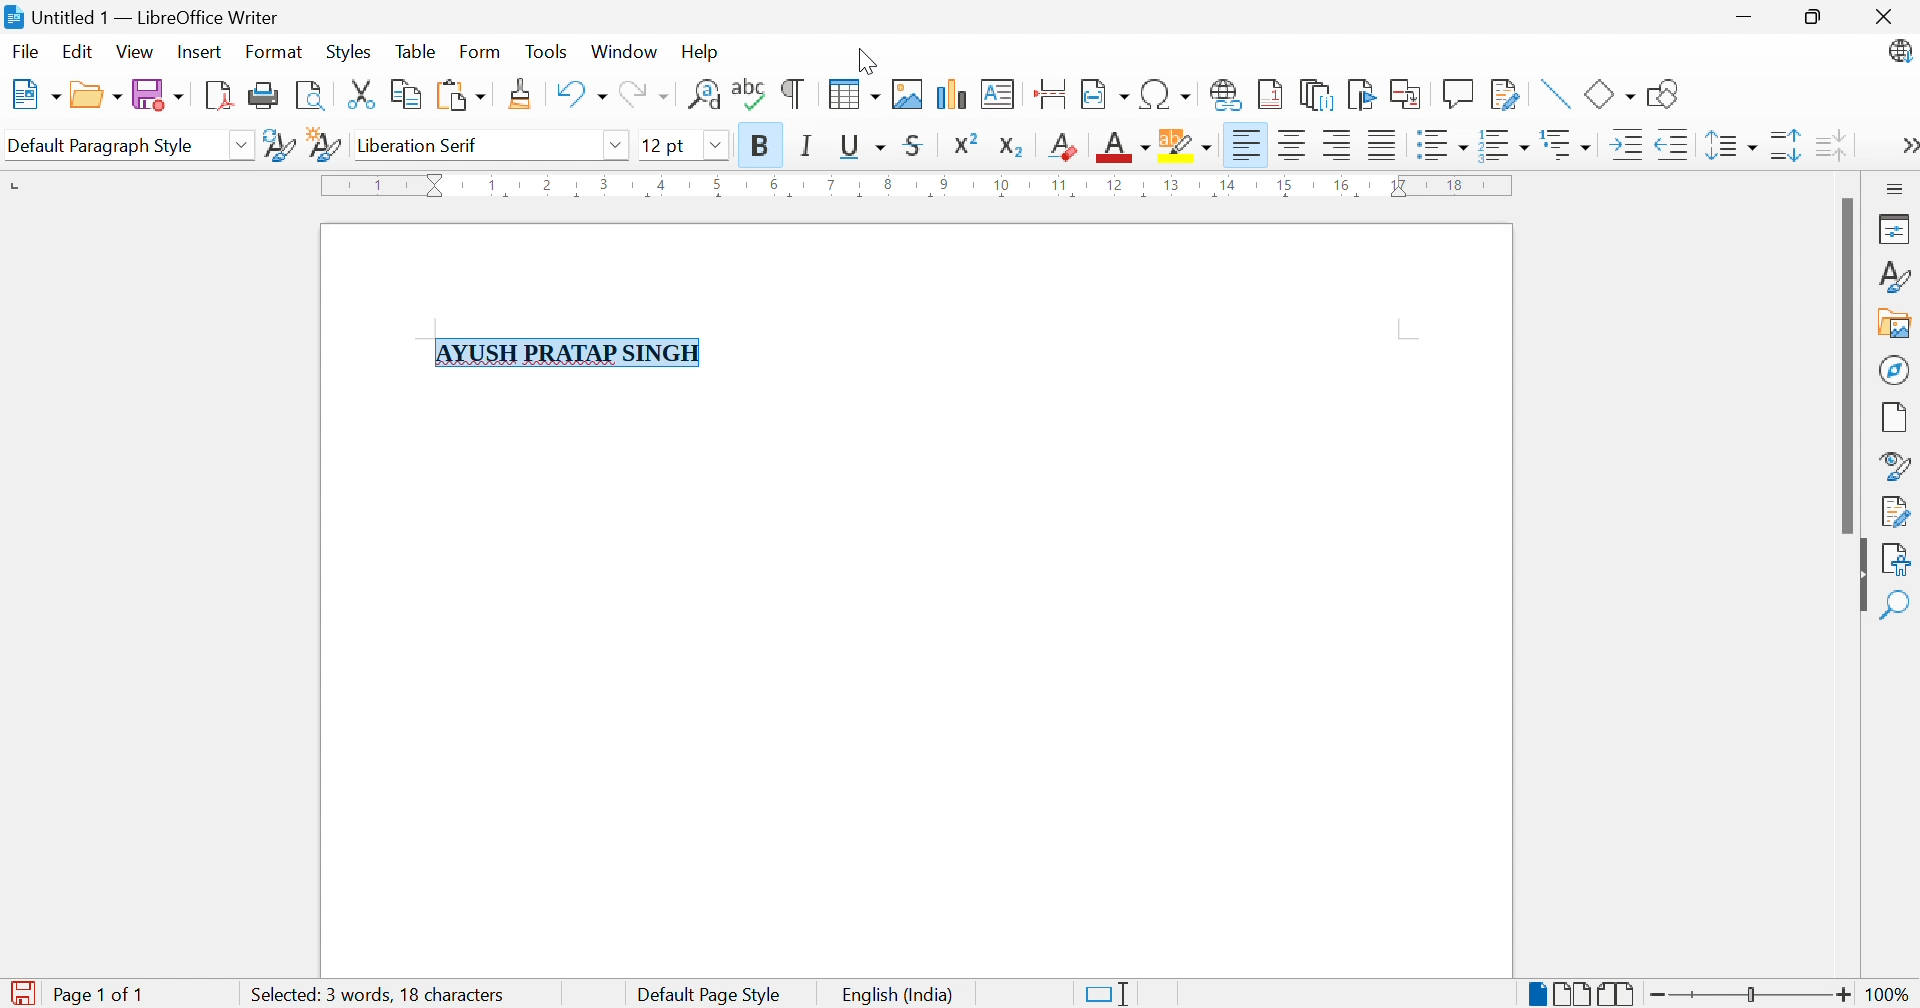  I want to click on Insert Page Break, so click(1052, 94).